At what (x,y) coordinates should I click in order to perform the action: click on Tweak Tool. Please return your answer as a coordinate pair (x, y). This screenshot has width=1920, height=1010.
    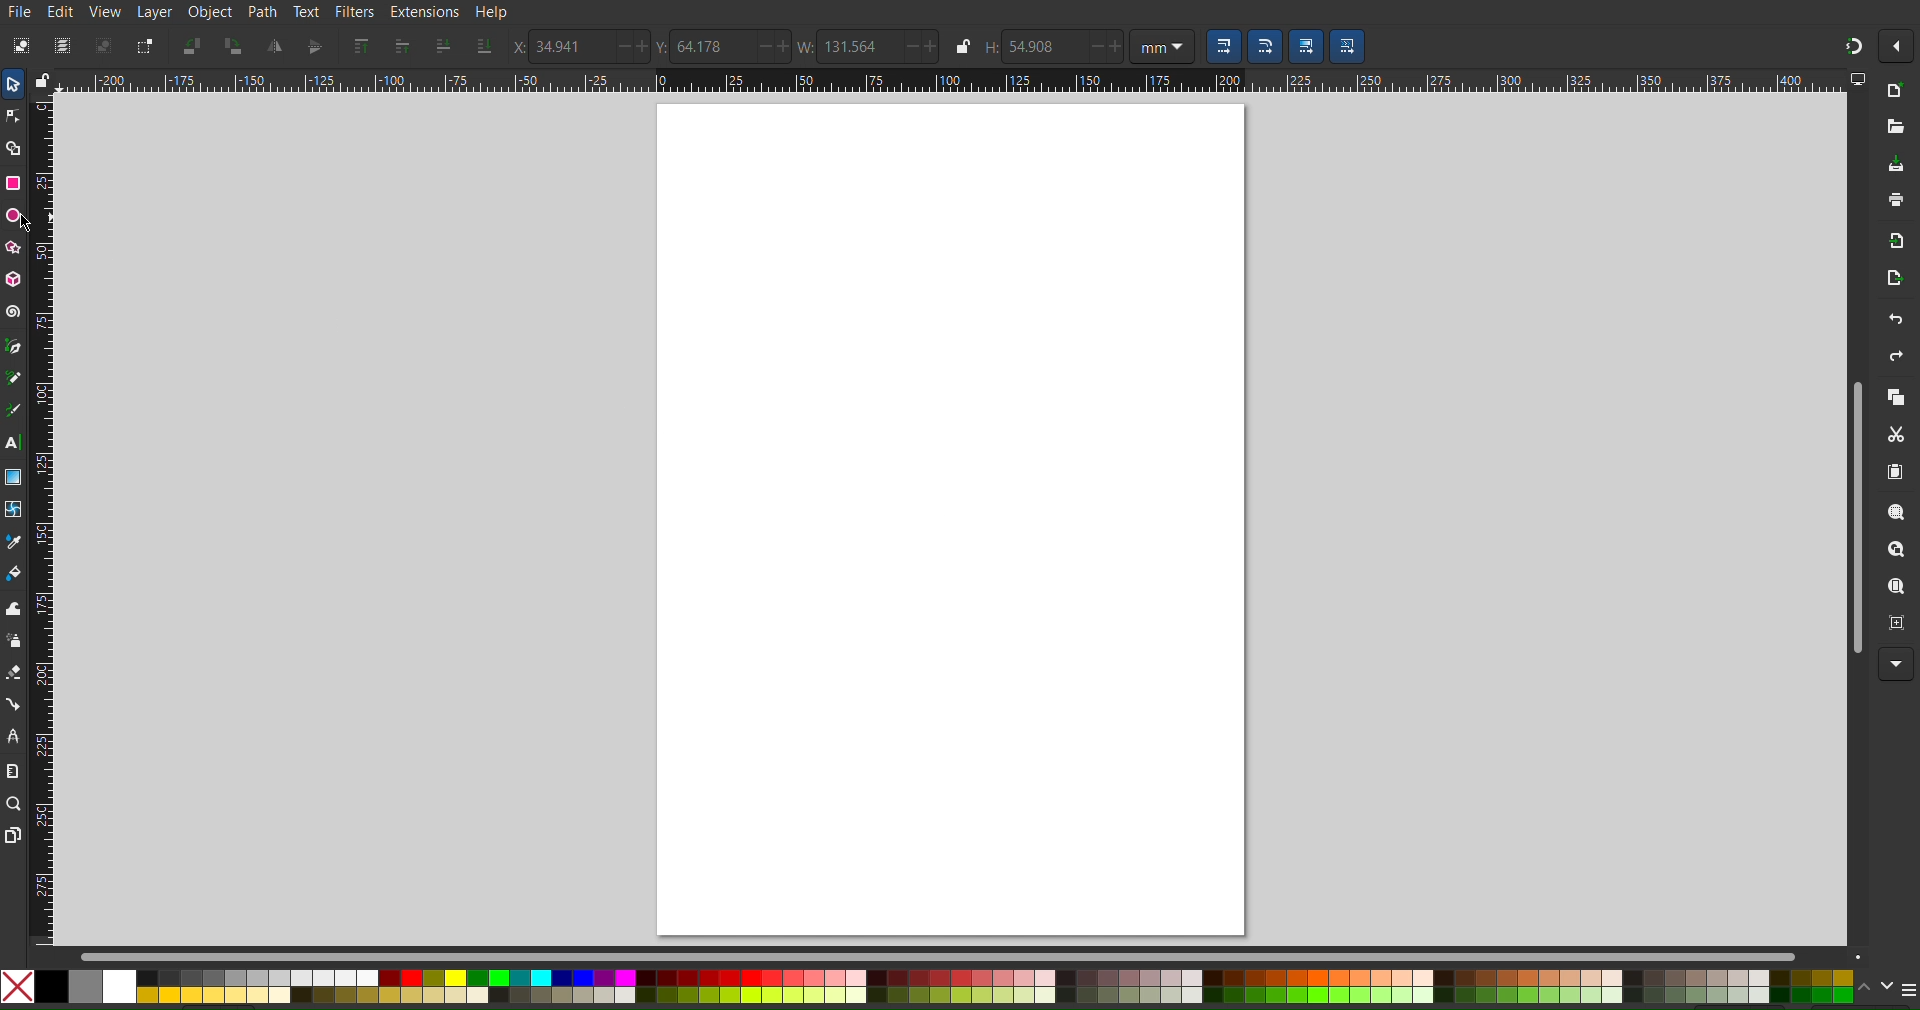
    Looking at the image, I should click on (13, 610).